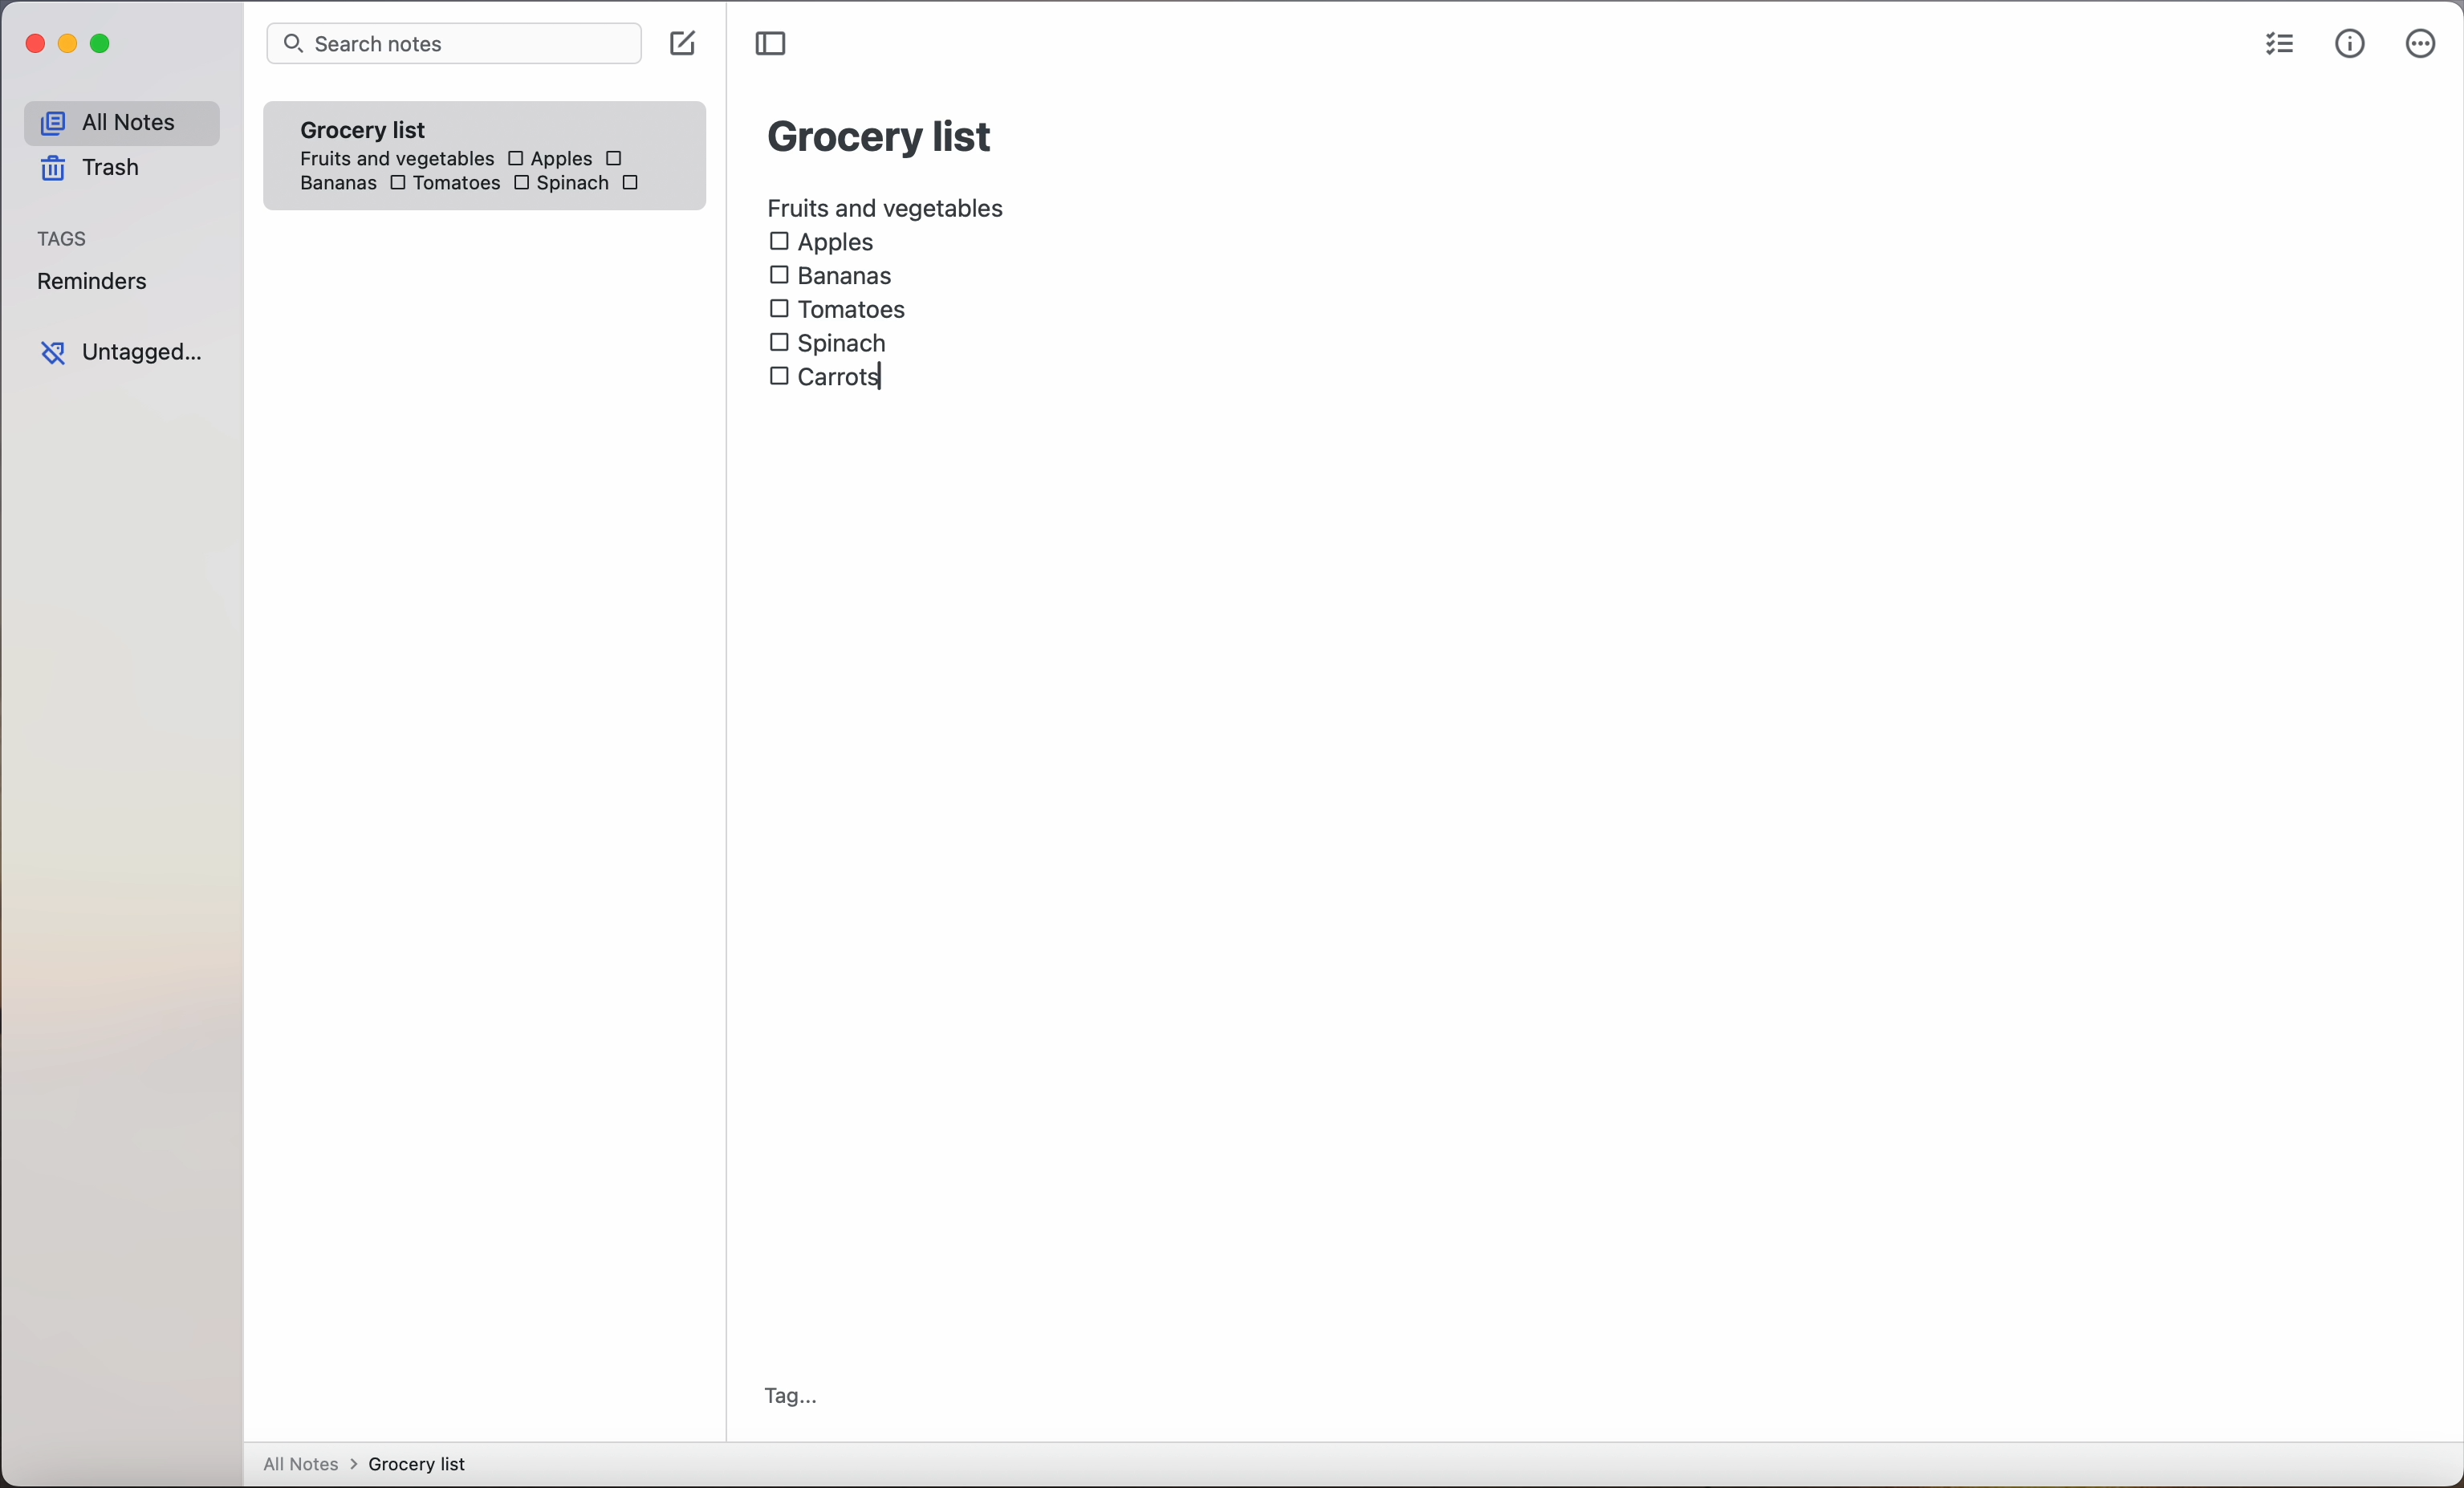 The image size is (2464, 1488). Describe the element at coordinates (882, 133) in the screenshot. I see `grocery list` at that location.